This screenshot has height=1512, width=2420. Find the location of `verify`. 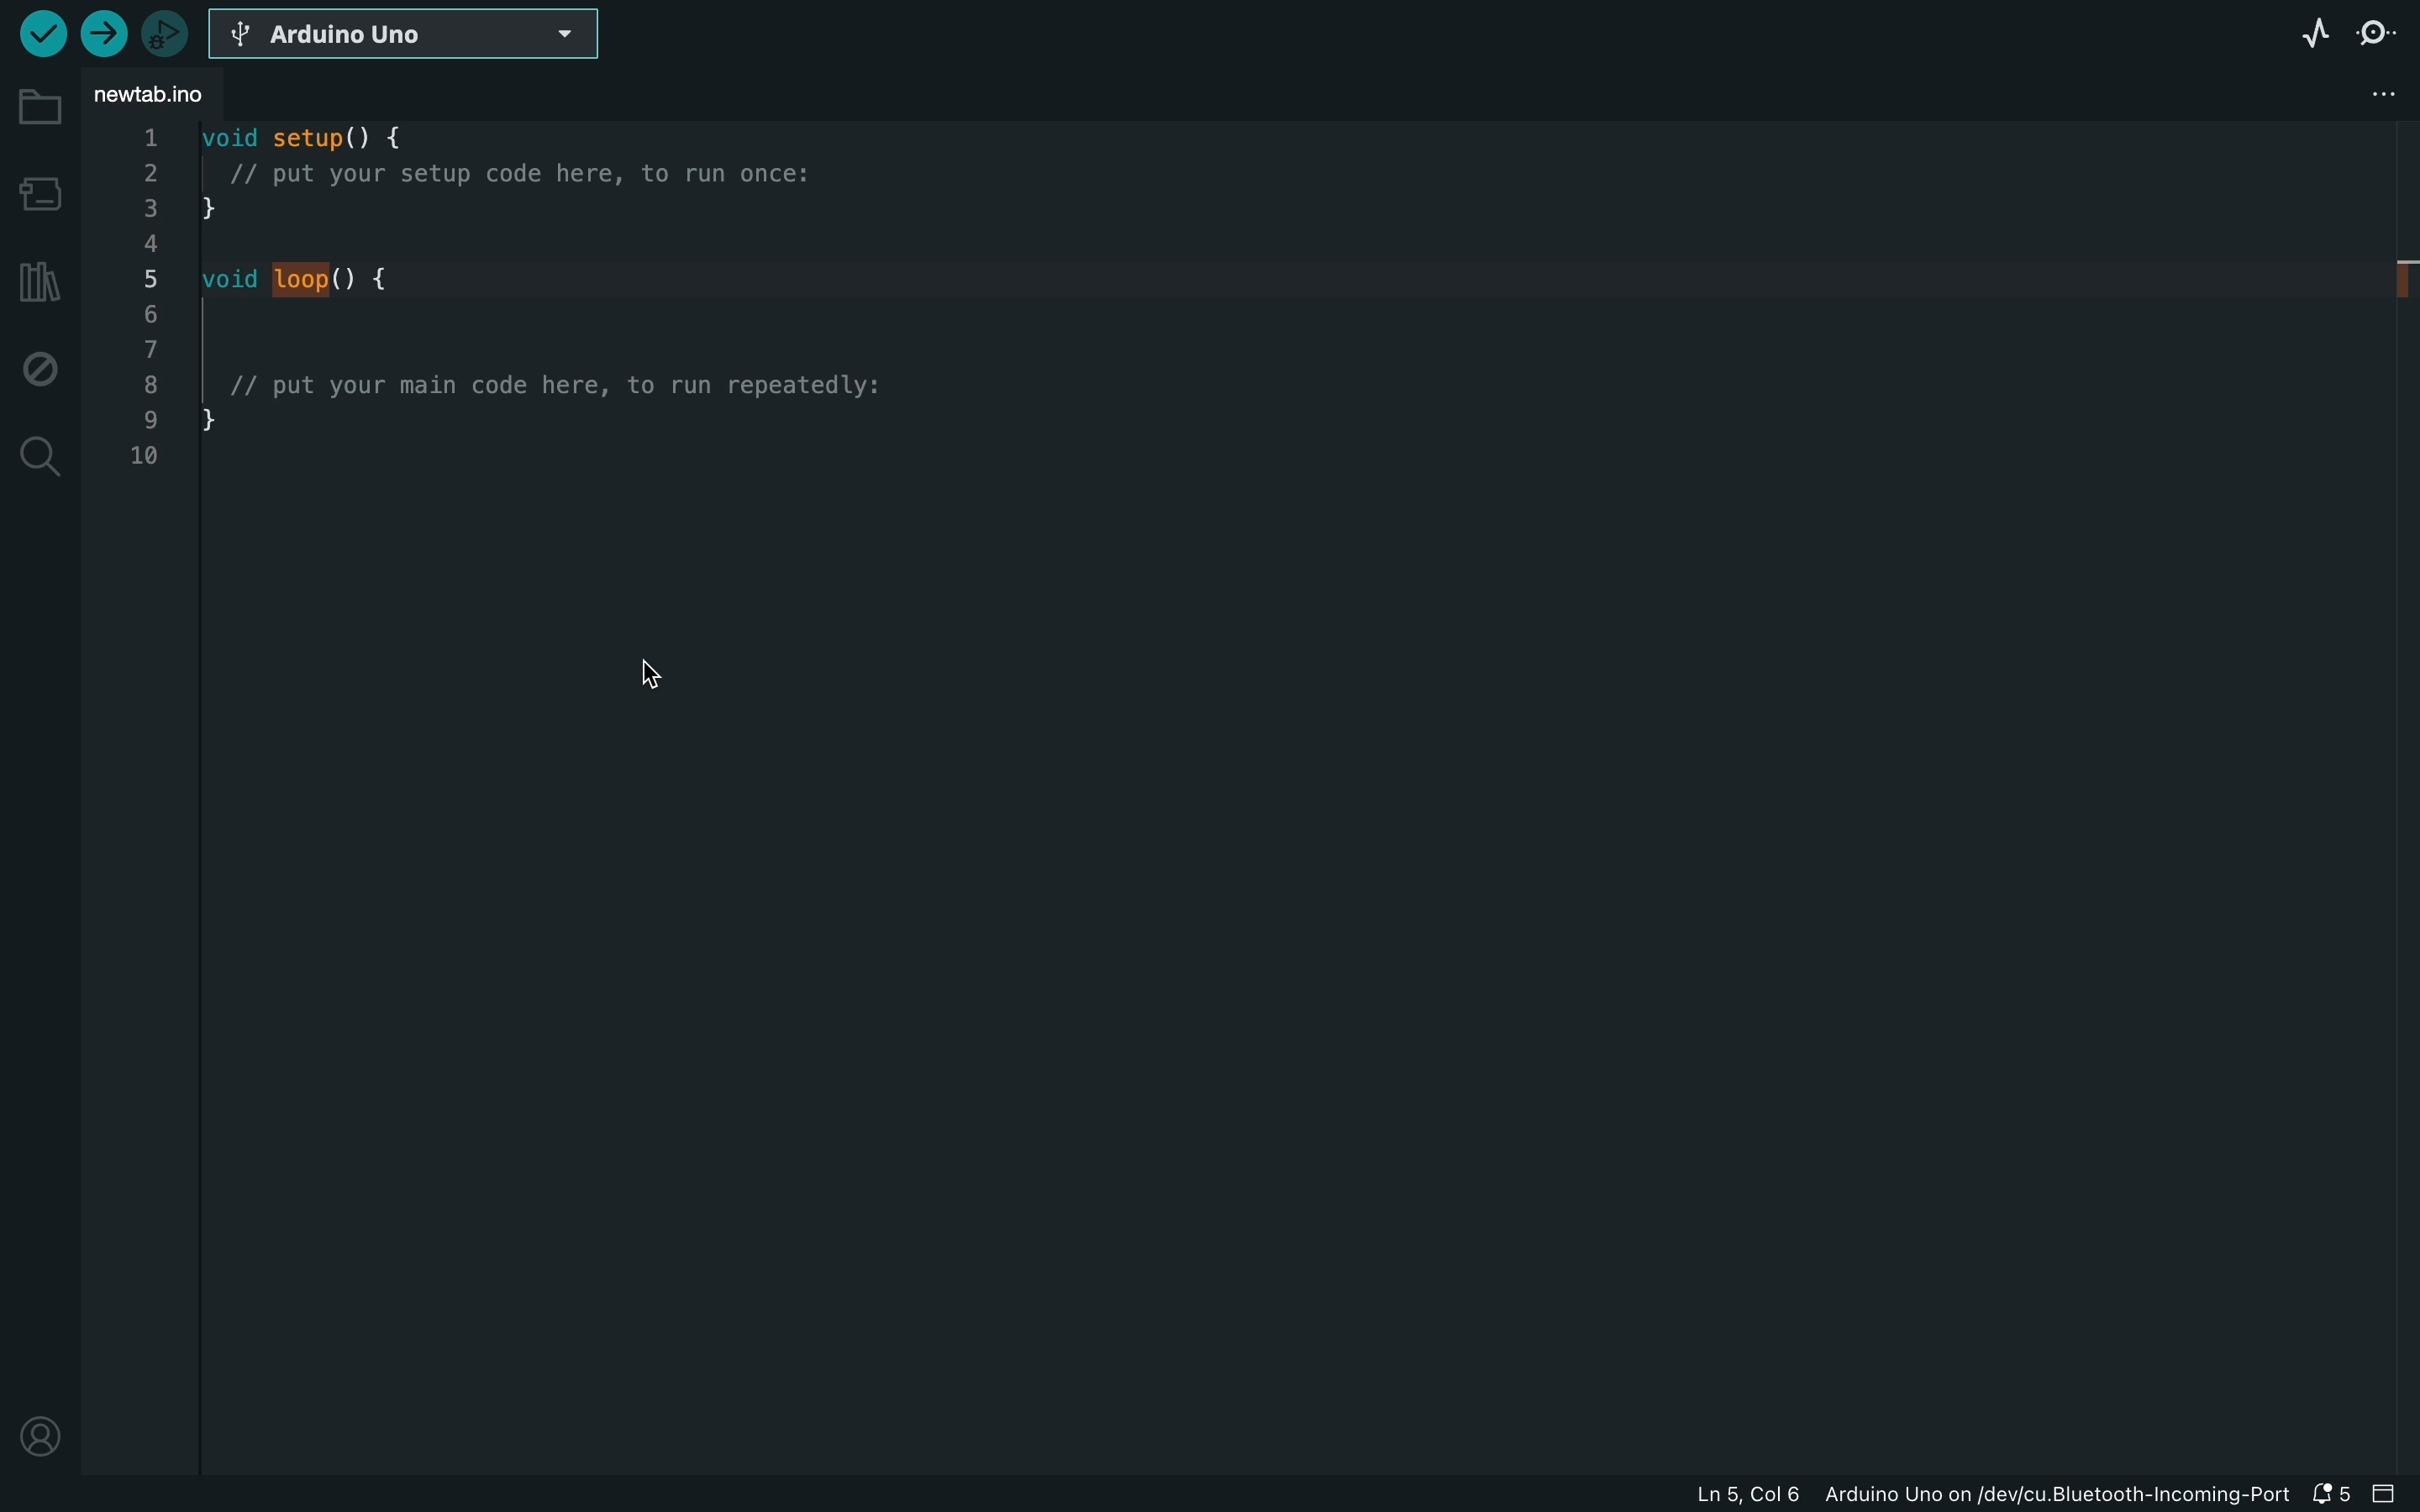

verify is located at coordinates (41, 32).